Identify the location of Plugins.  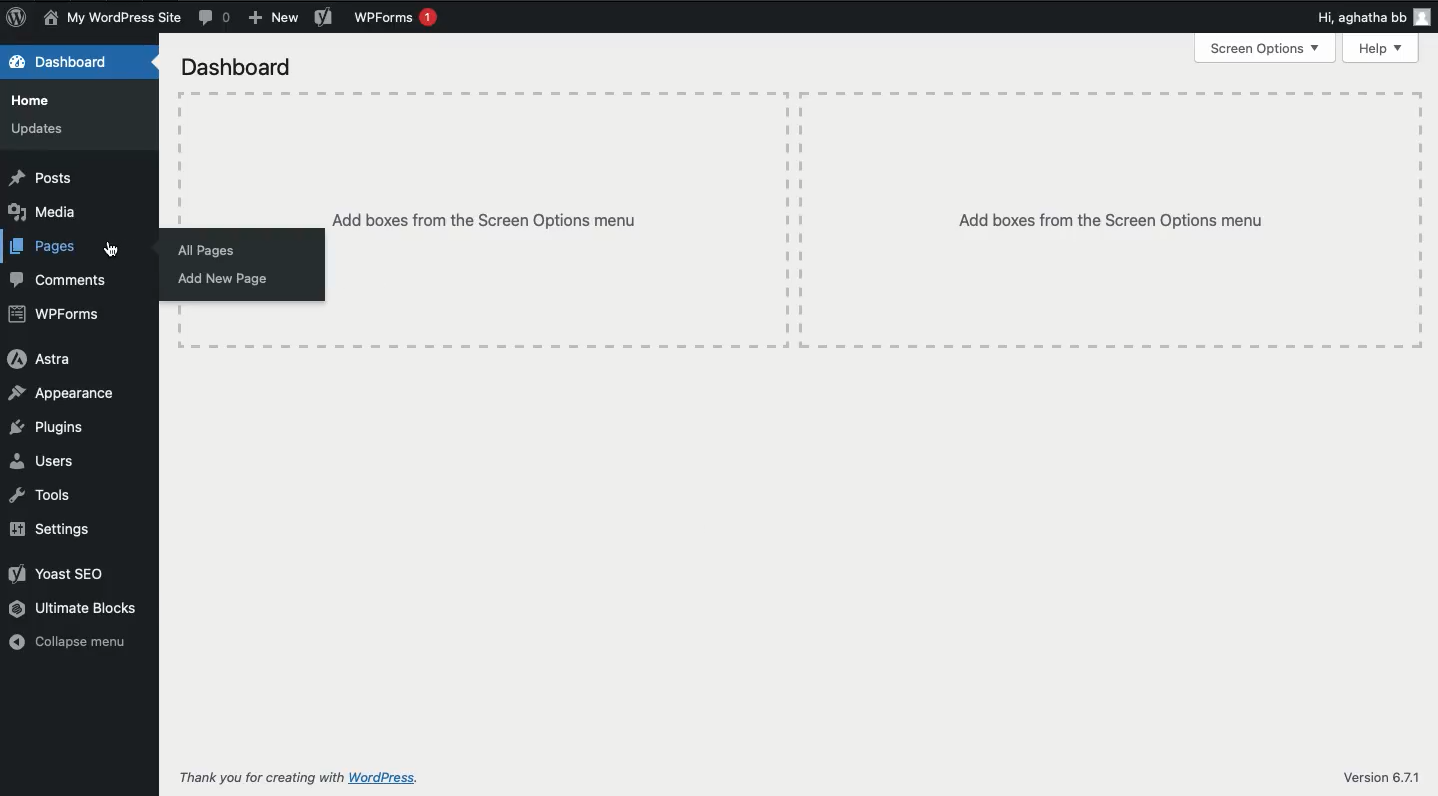
(49, 429).